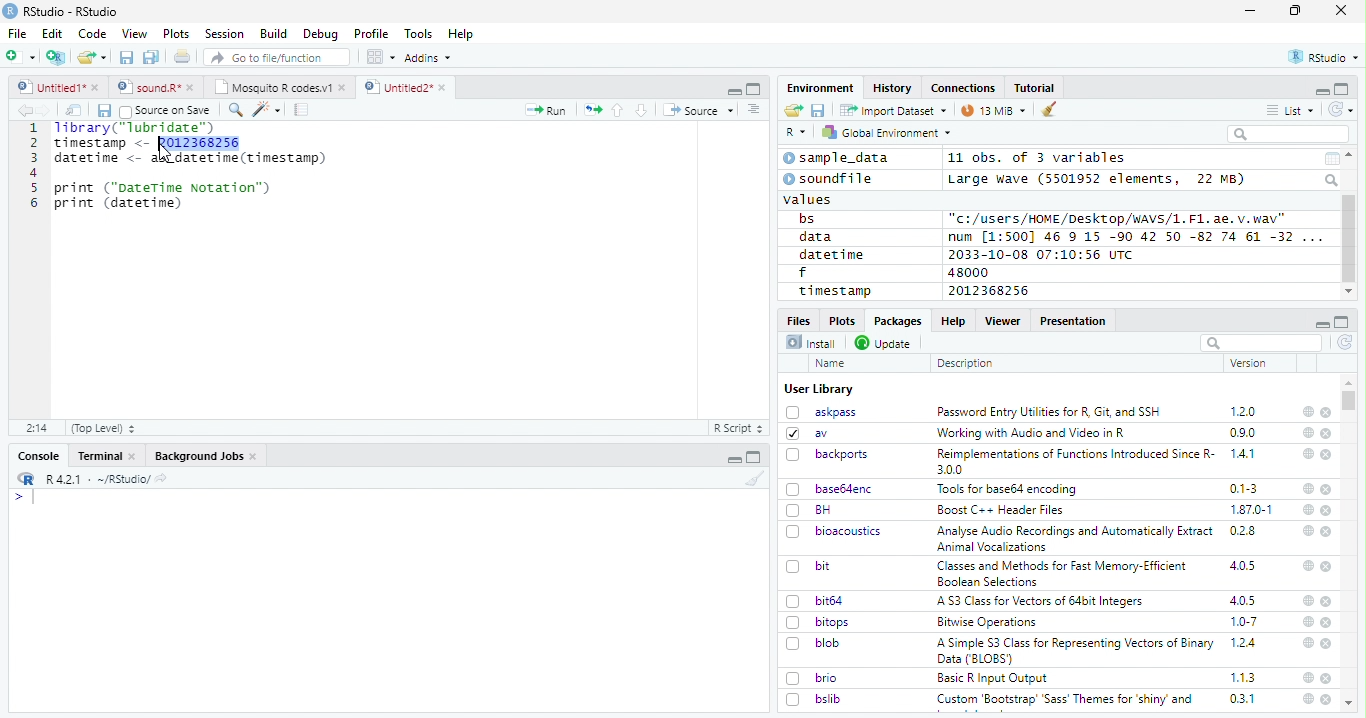  Describe the element at coordinates (1307, 699) in the screenshot. I see `help` at that location.